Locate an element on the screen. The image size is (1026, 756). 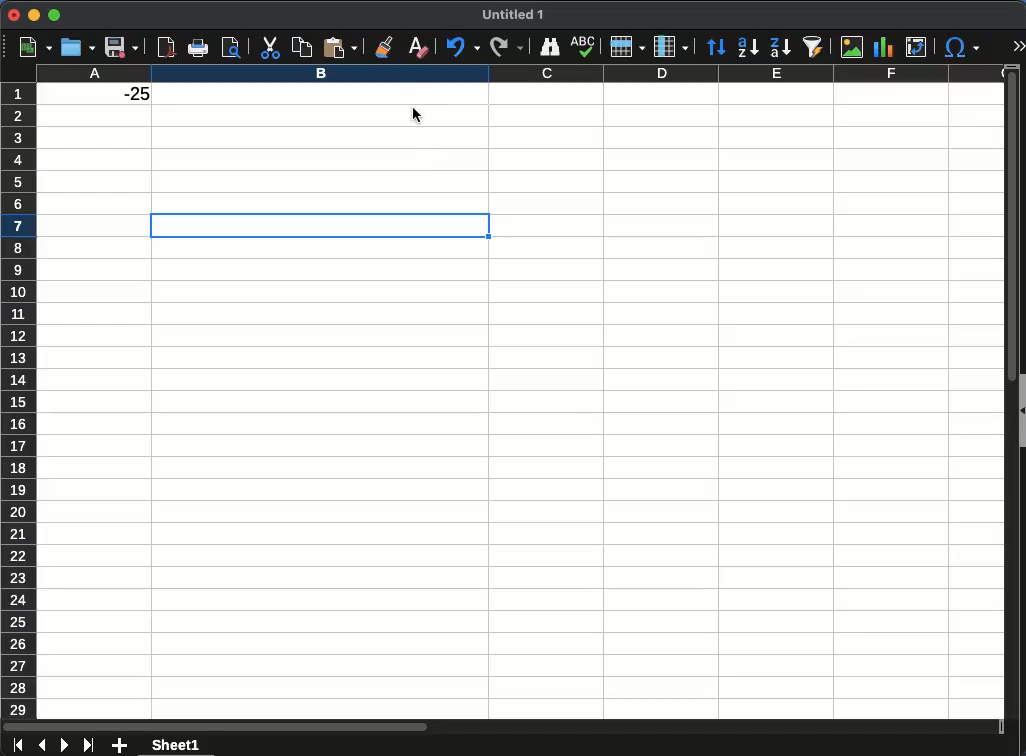
cursor is located at coordinates (417, 115).